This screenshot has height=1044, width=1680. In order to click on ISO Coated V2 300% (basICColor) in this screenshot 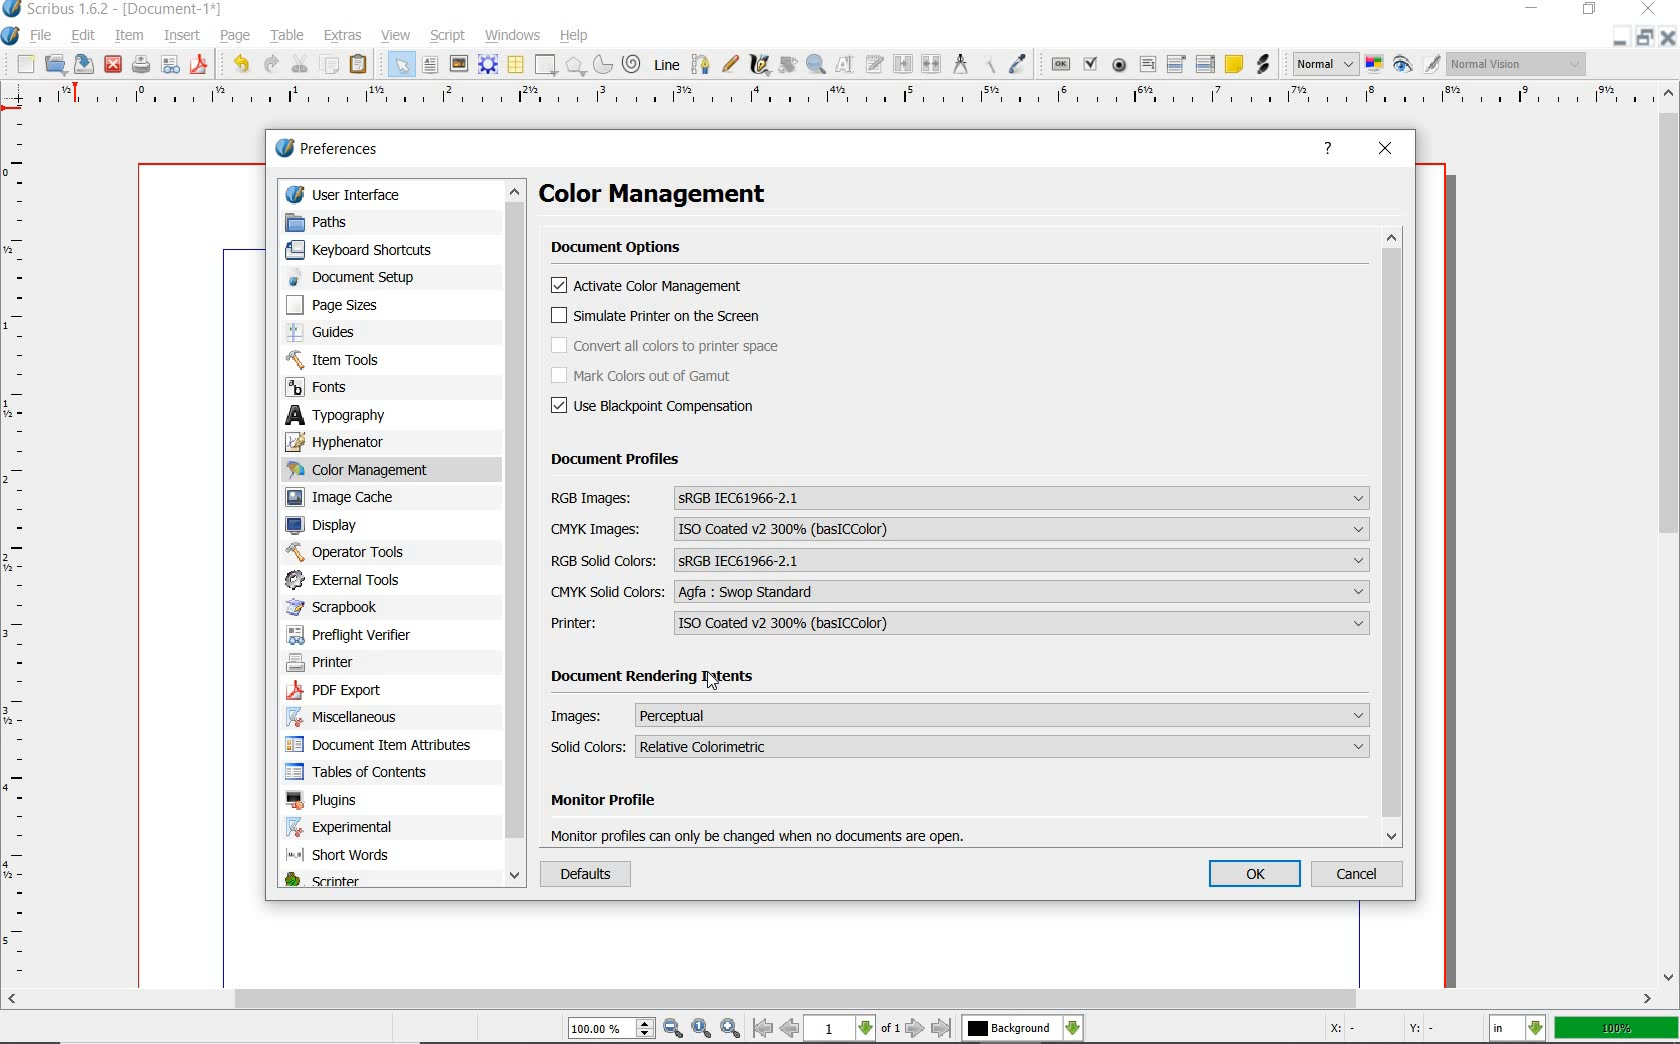, I will do `click(1022, 625)`.